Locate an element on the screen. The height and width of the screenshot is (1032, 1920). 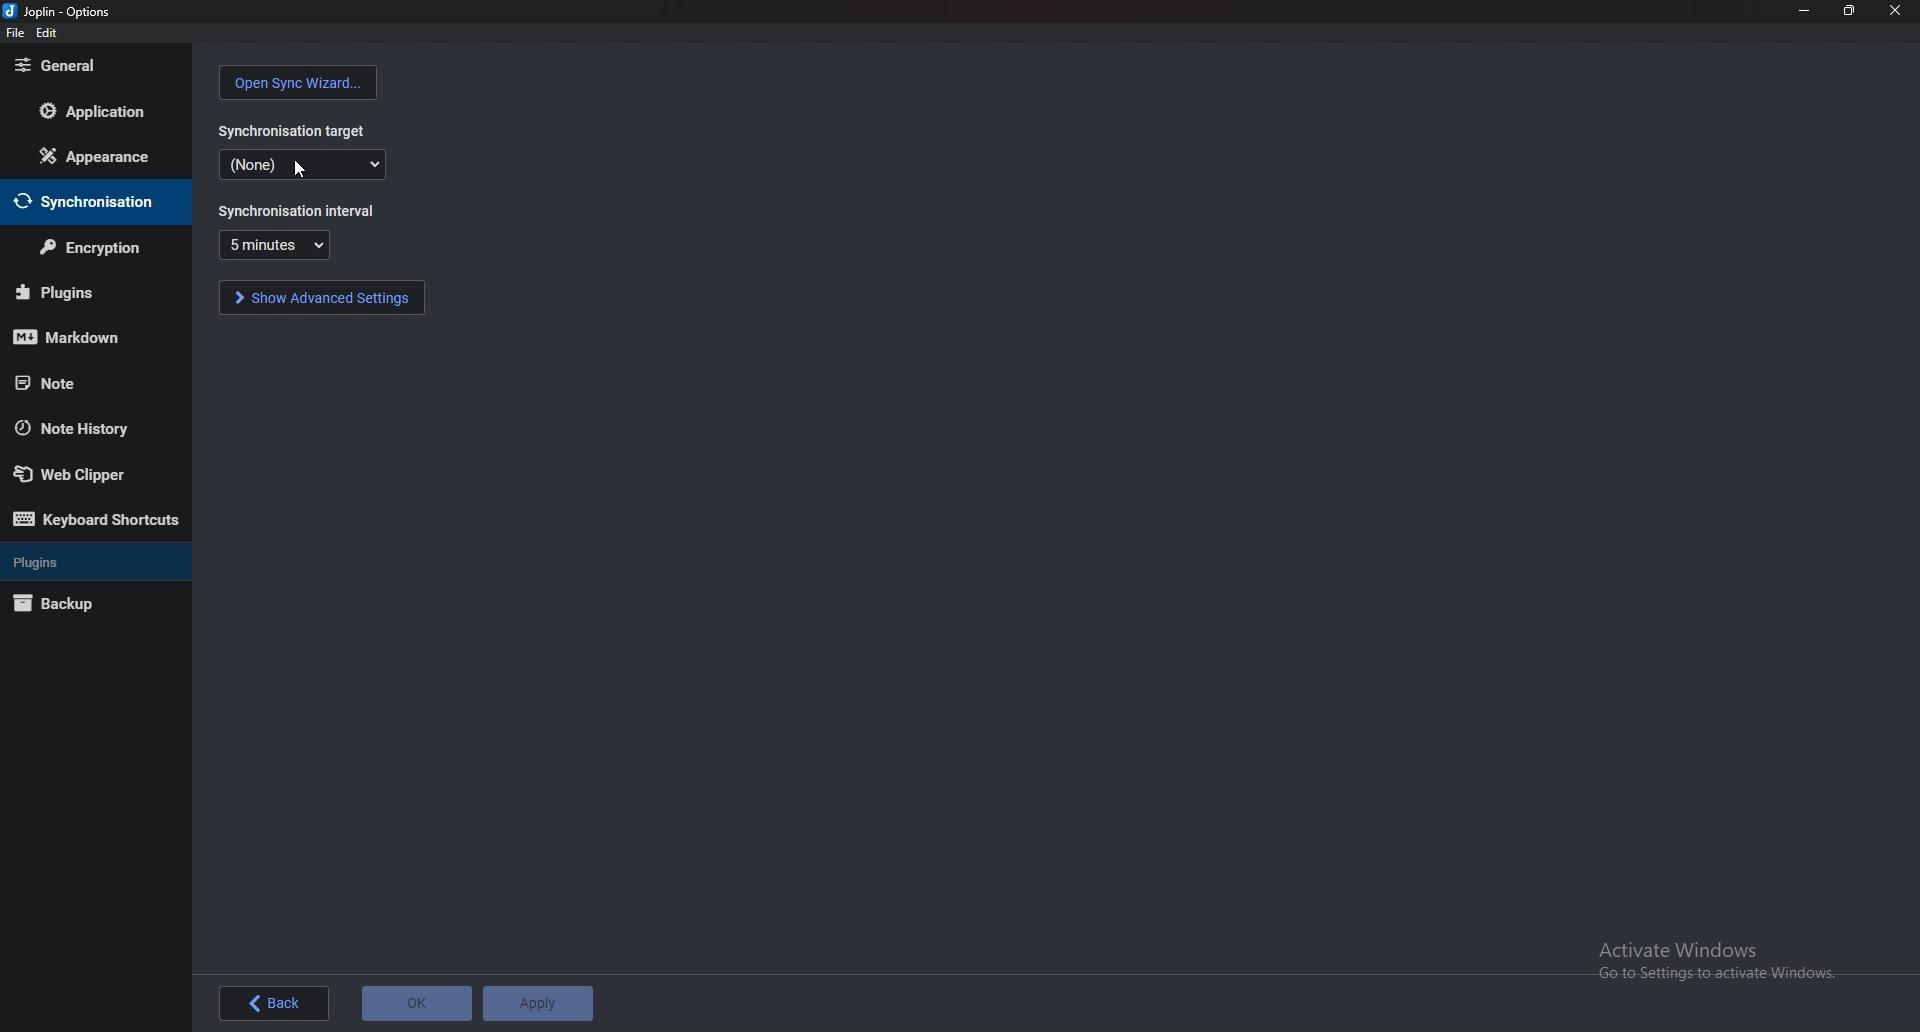
Application is located at coordinates (95, 114).